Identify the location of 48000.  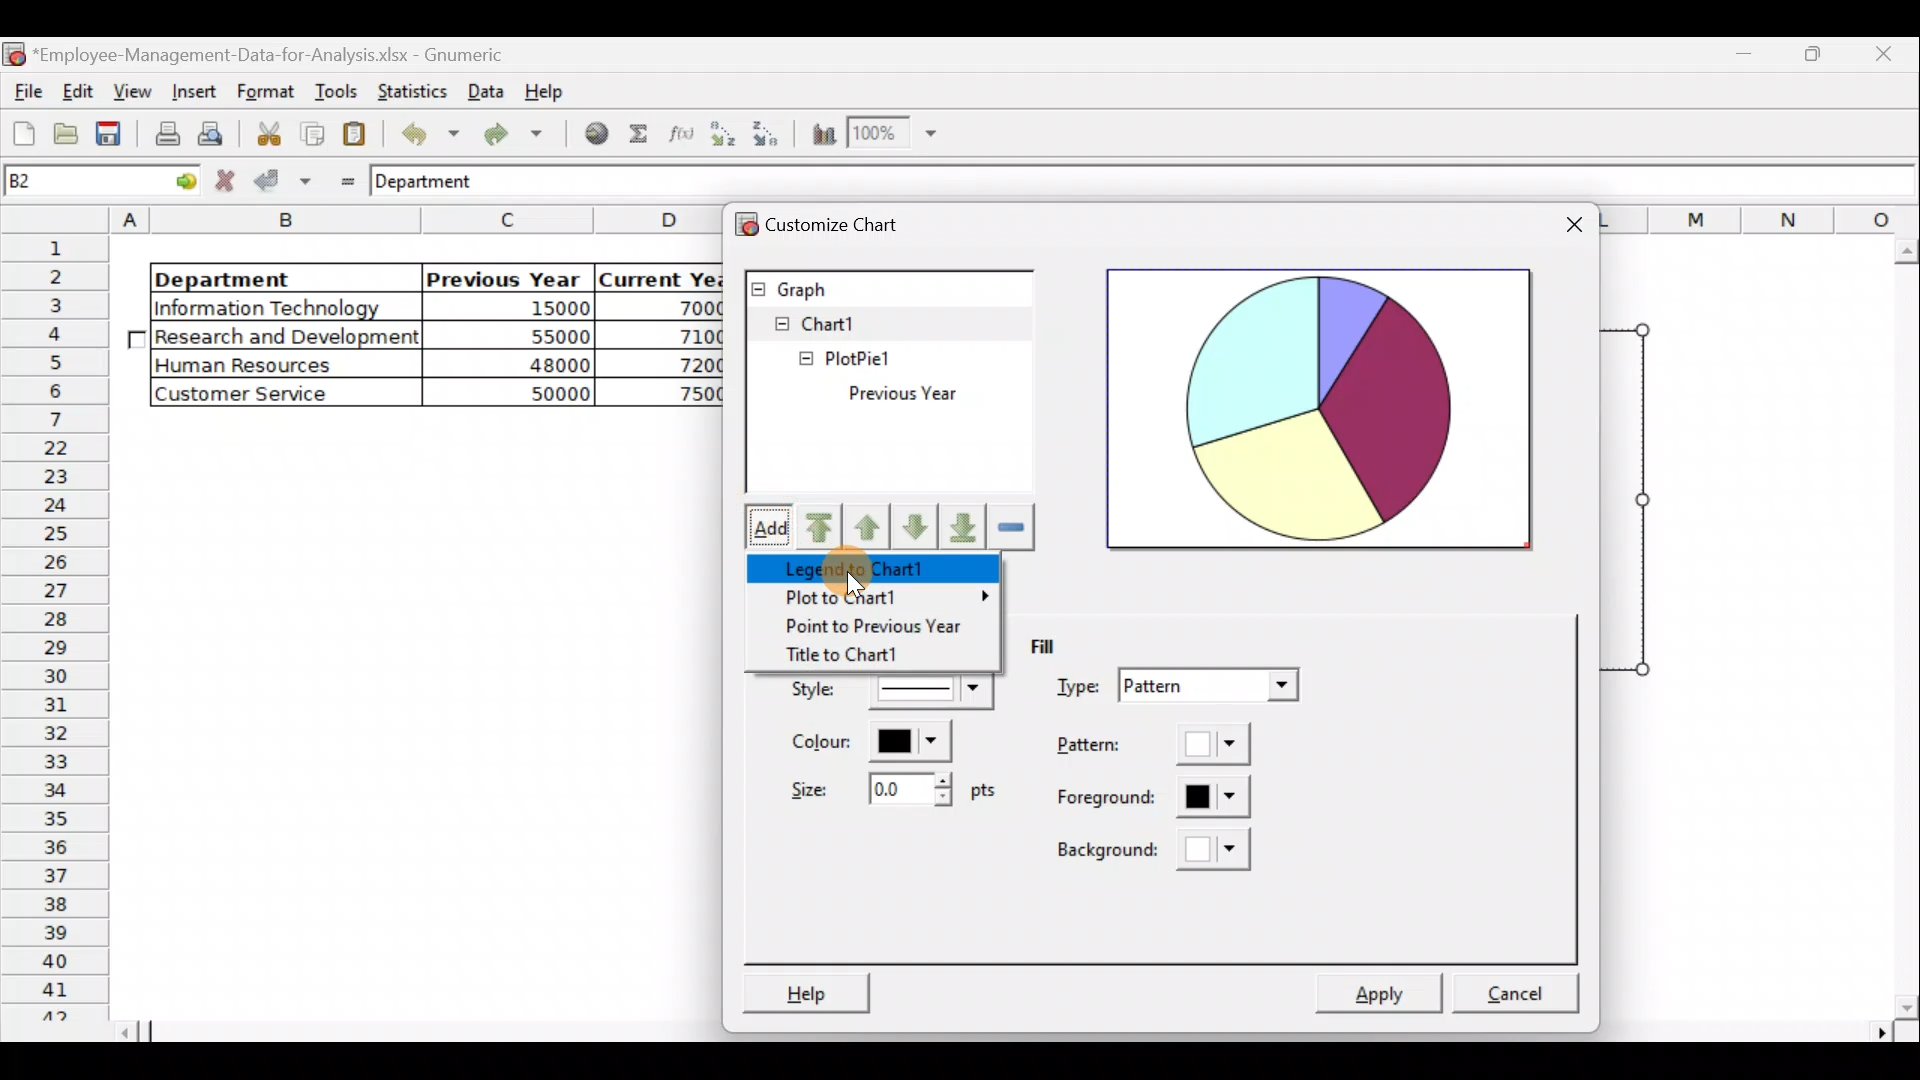
(526, 366).